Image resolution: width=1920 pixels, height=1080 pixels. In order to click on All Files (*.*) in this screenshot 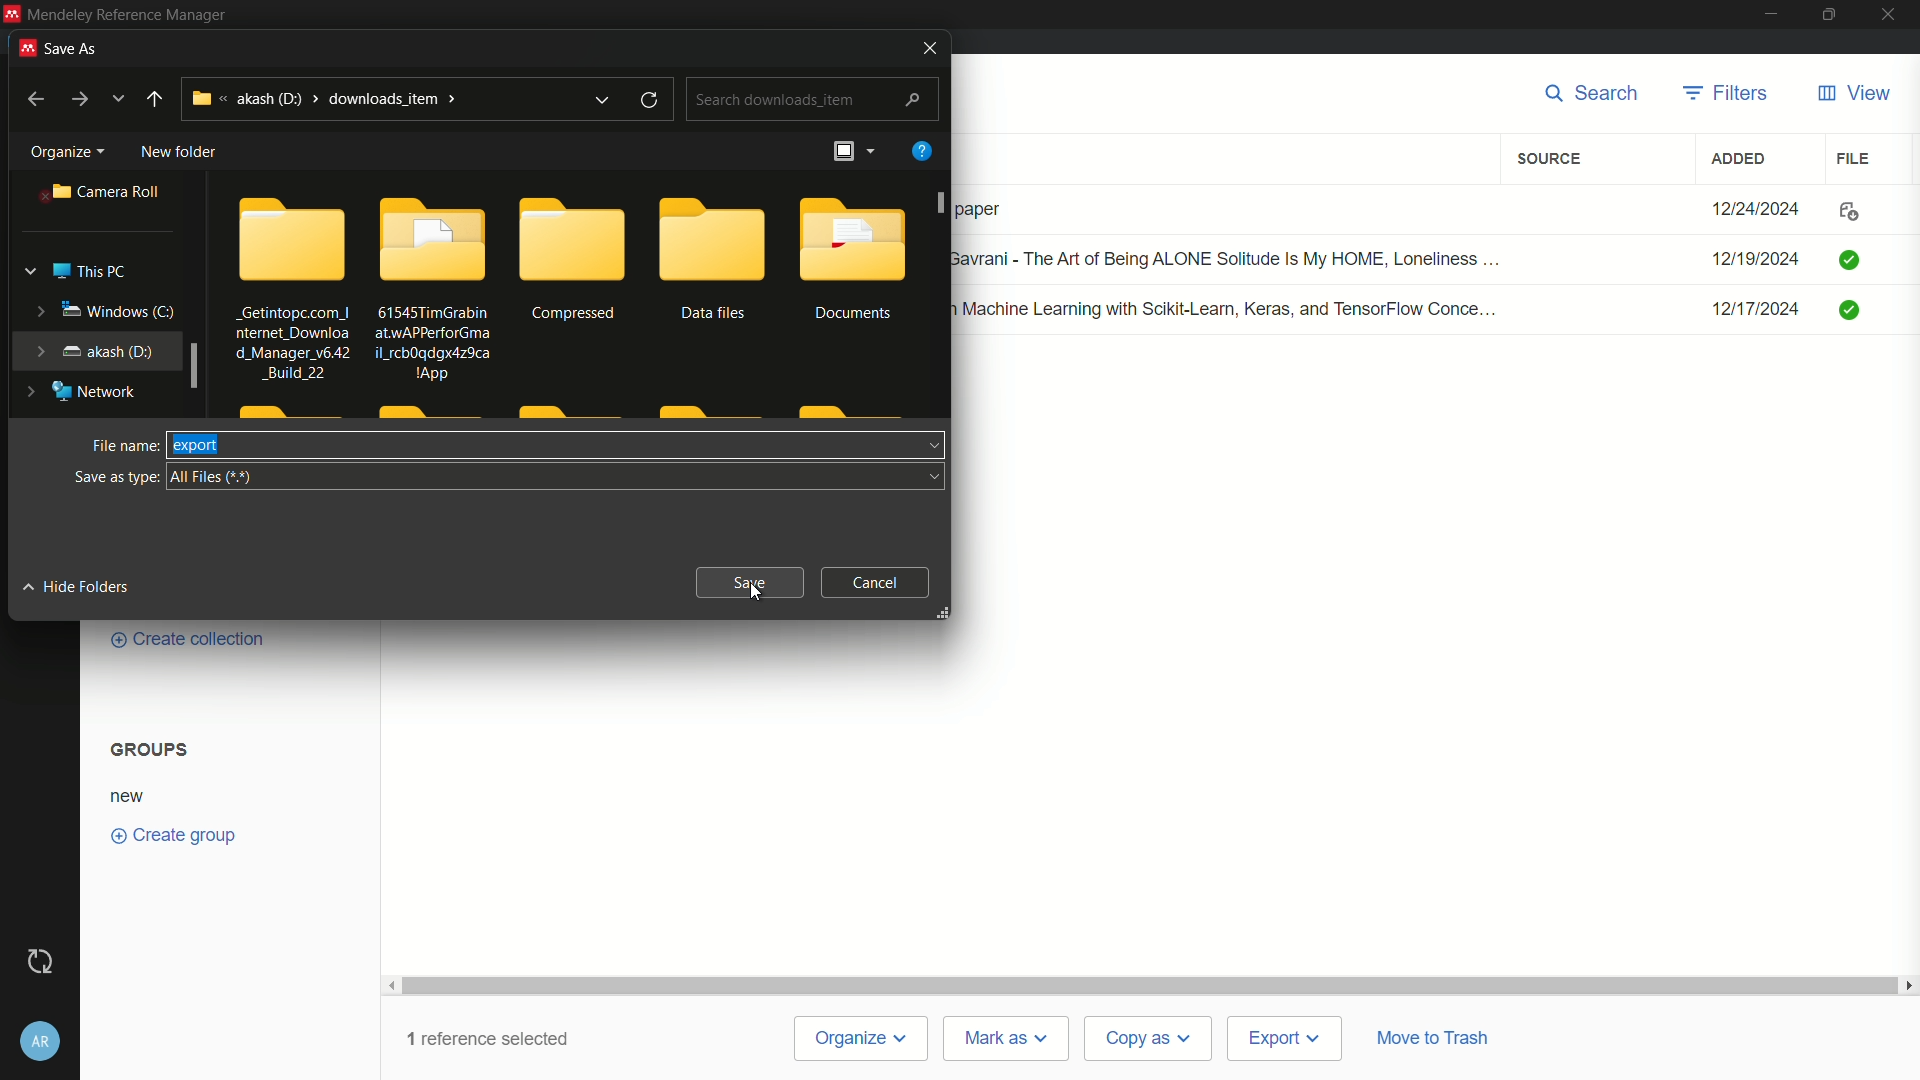, I will do `click(215, 478)`.